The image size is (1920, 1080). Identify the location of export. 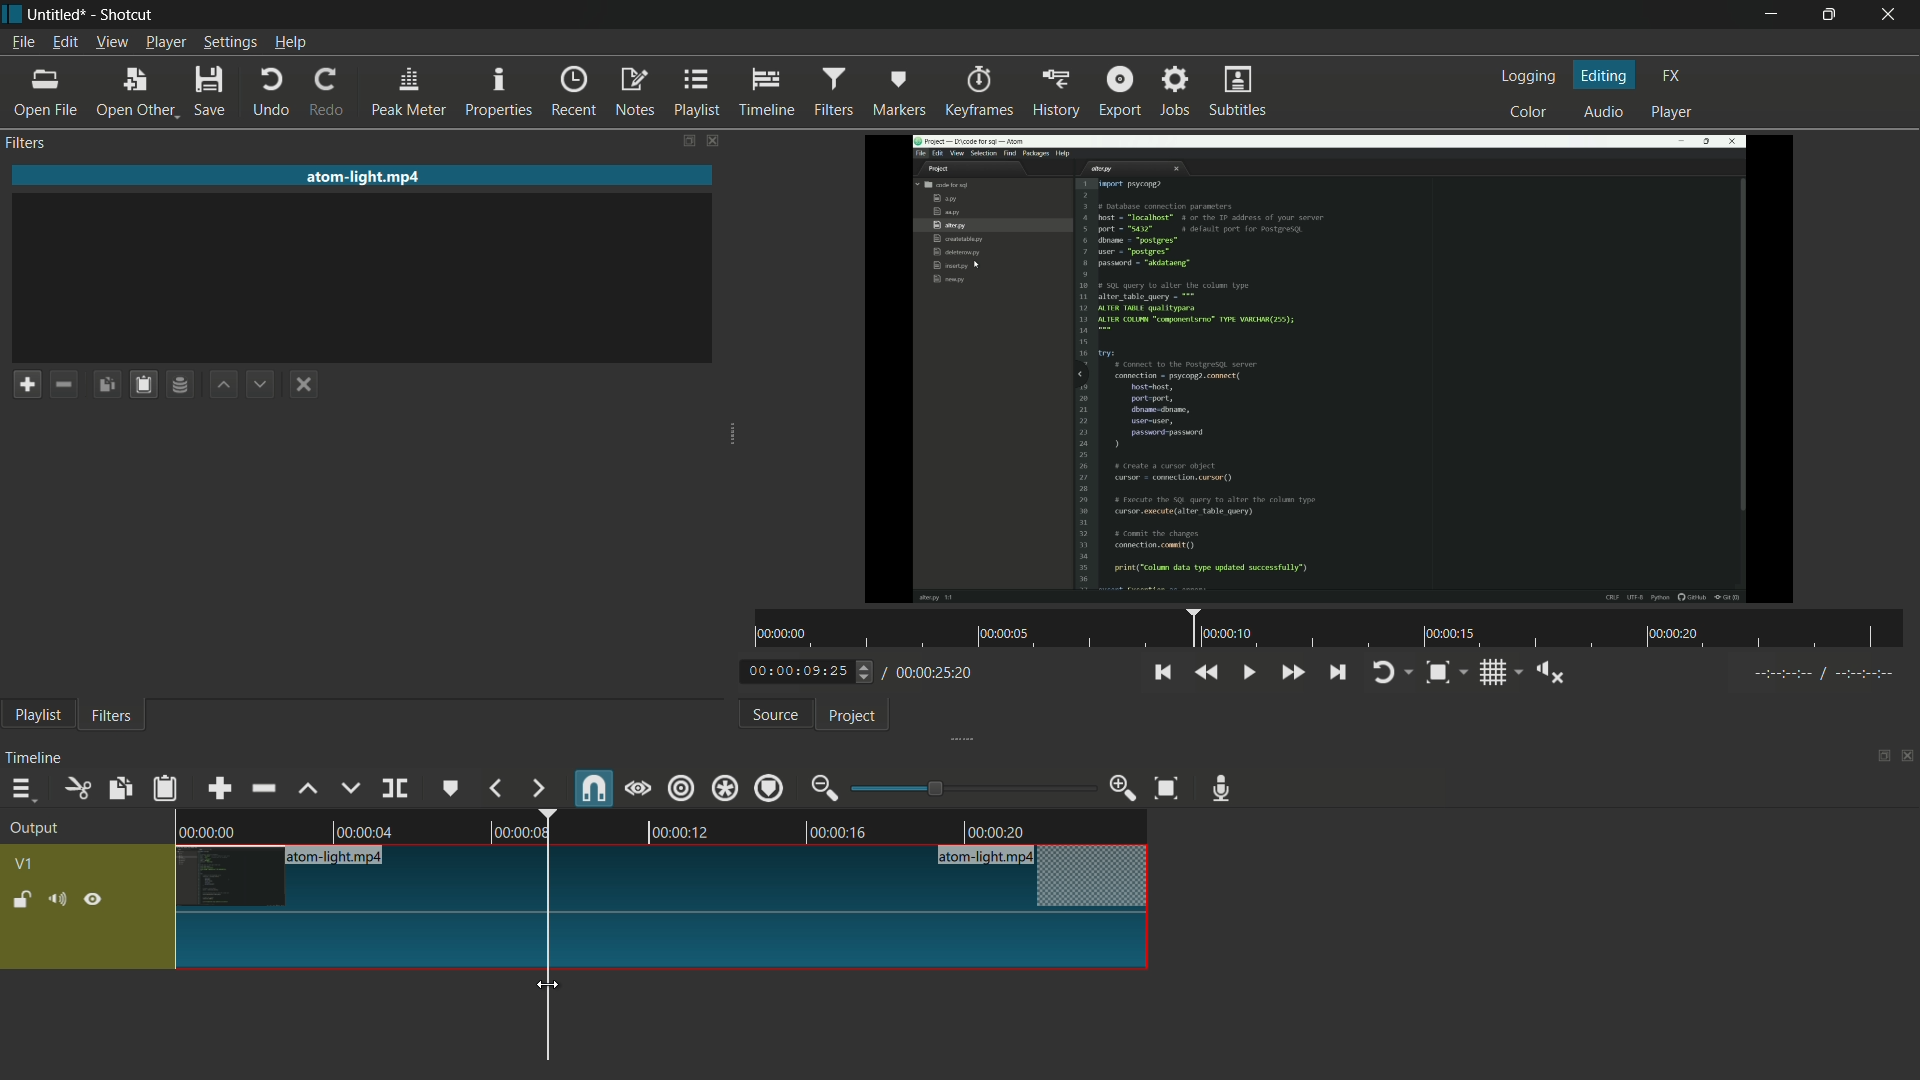
(1120, 89).